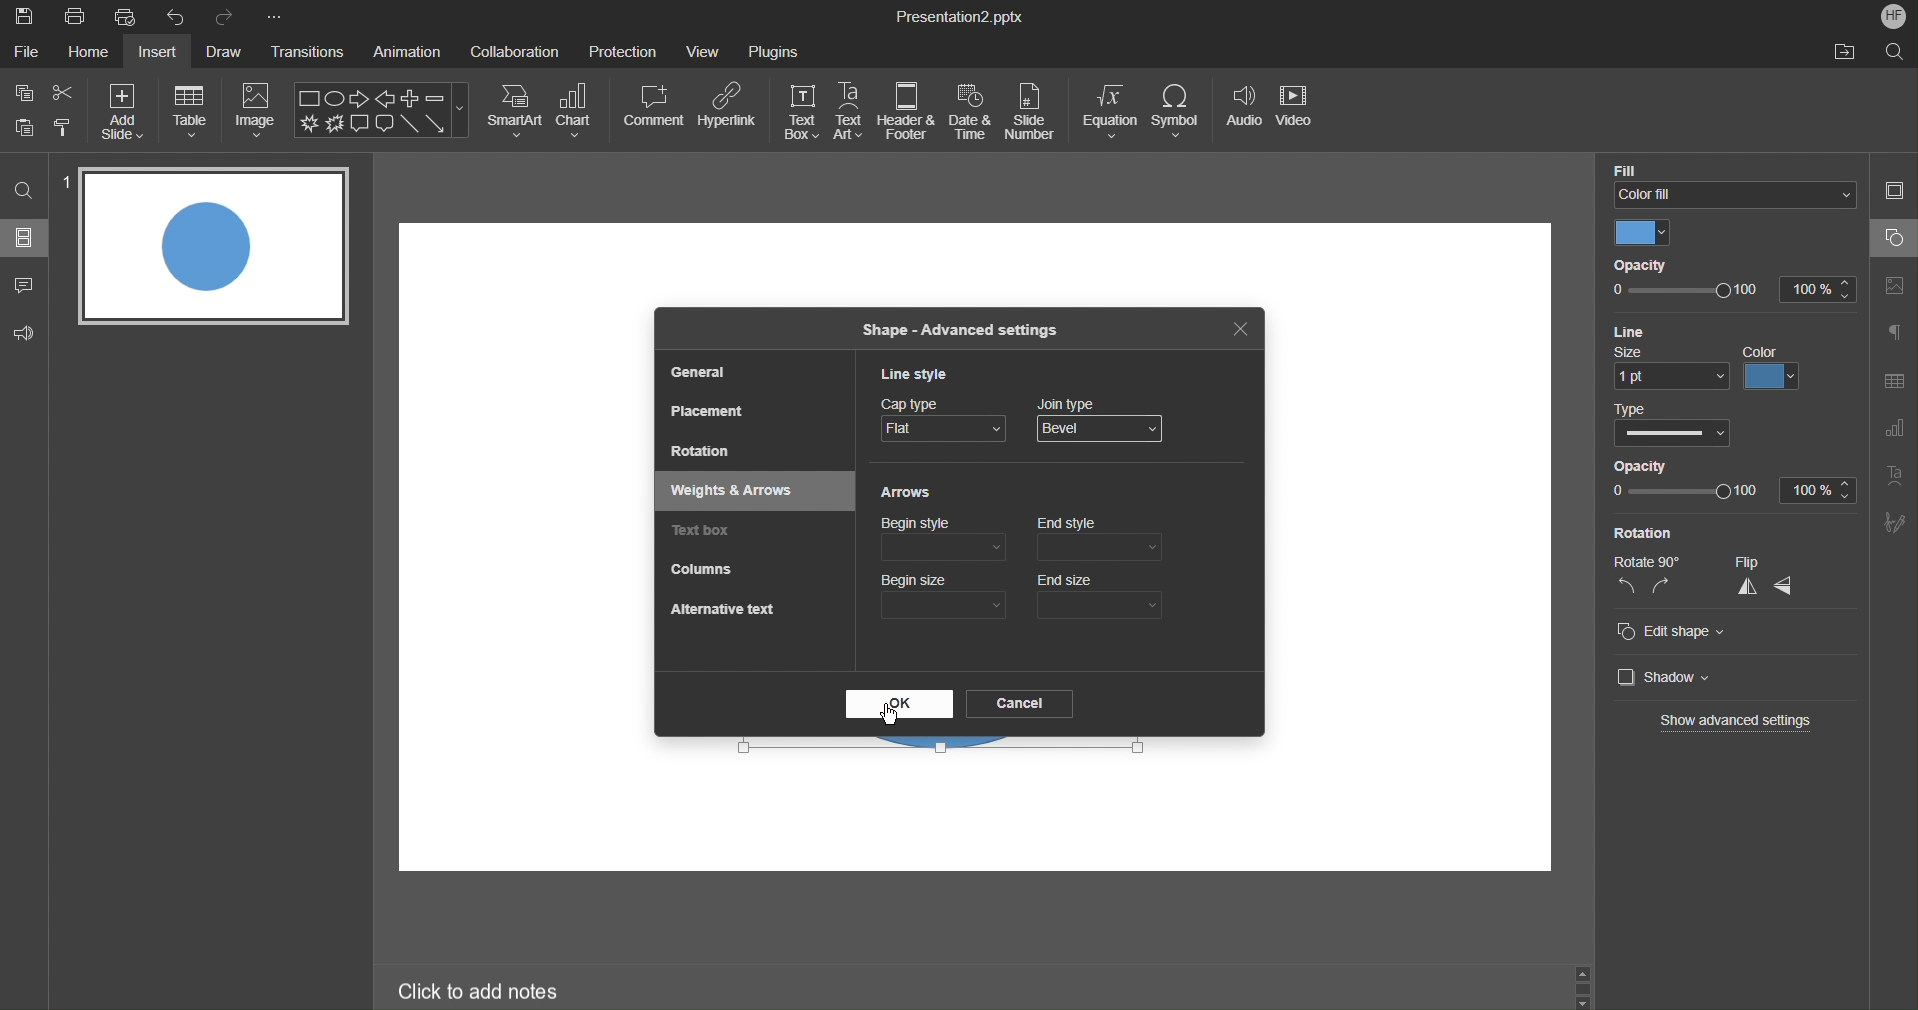 Image resolution: width=1918 pixels, height=1010 pixels. Describe the element at coordinates (1684, 492) in the screenshot. I see `opacity slider` at that location.